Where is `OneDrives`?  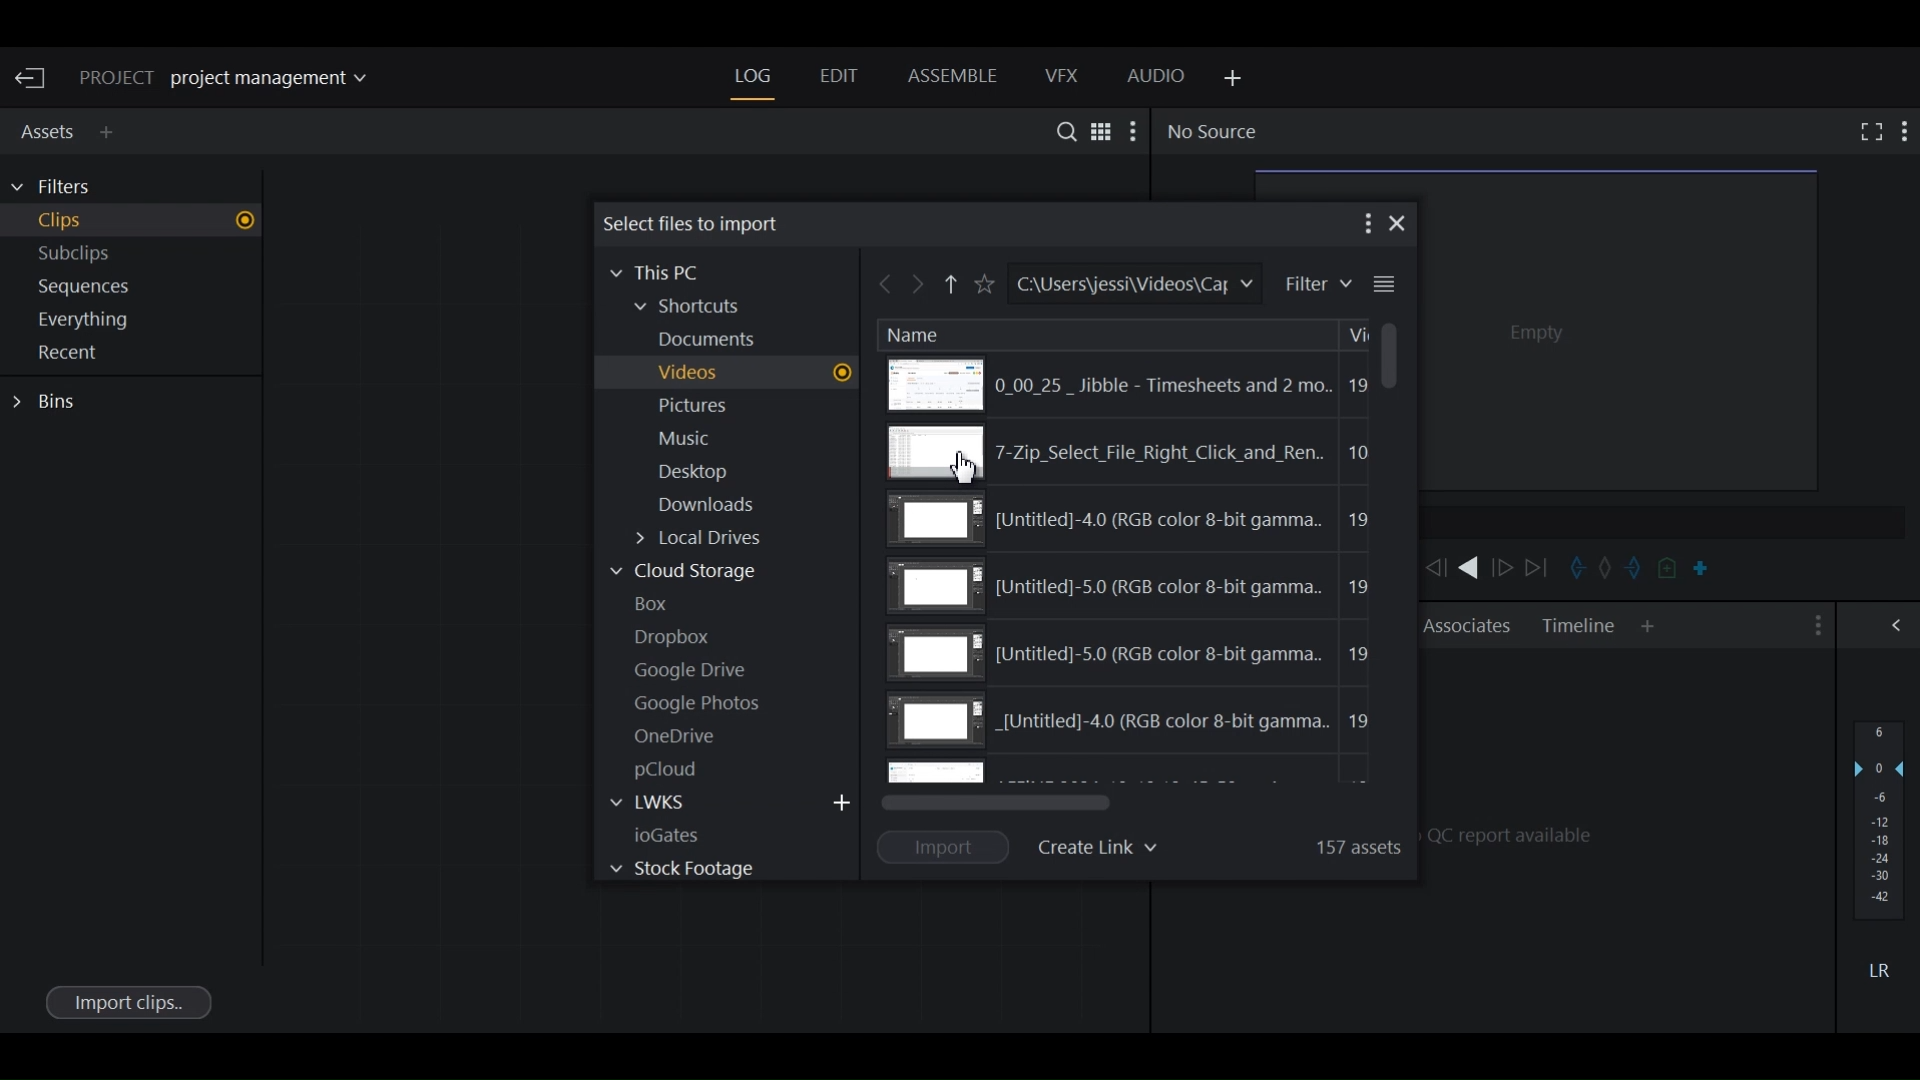 OneDrives is located at coordinates (676, 736).